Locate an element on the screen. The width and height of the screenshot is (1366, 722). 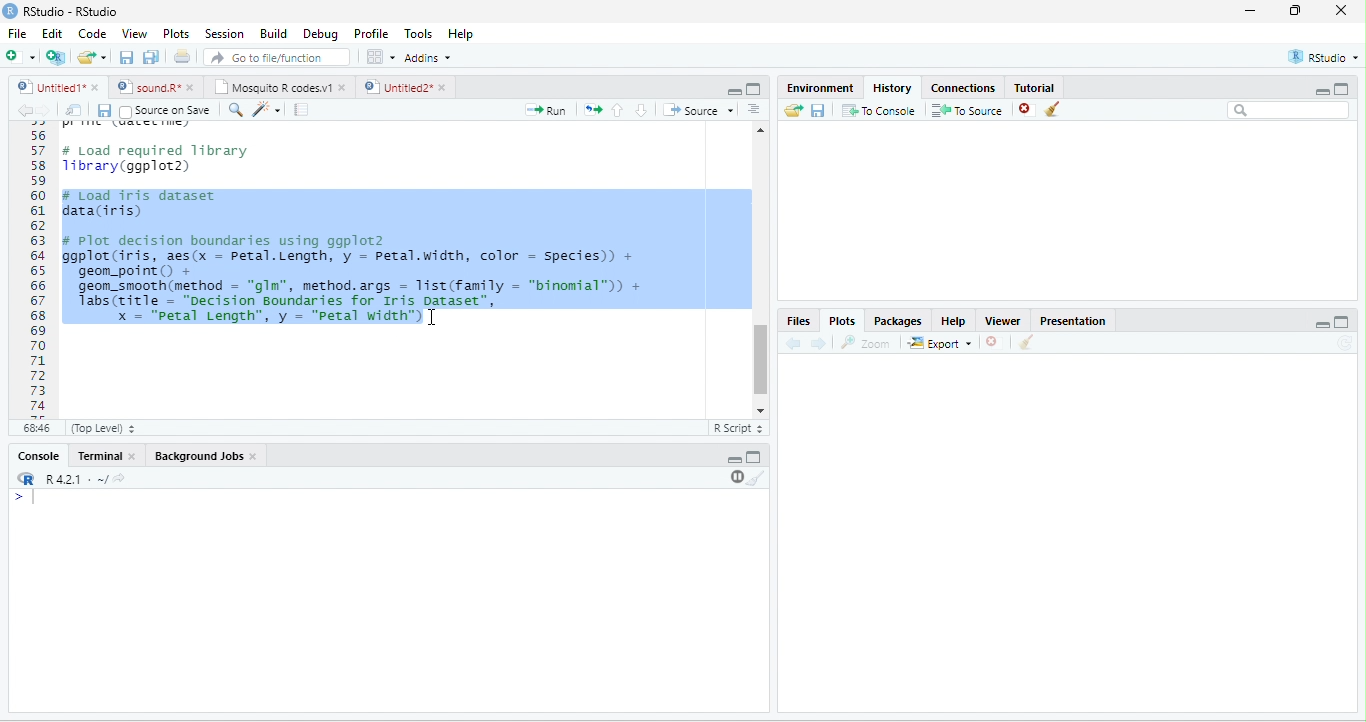
close is located at coordinates (97, 87).